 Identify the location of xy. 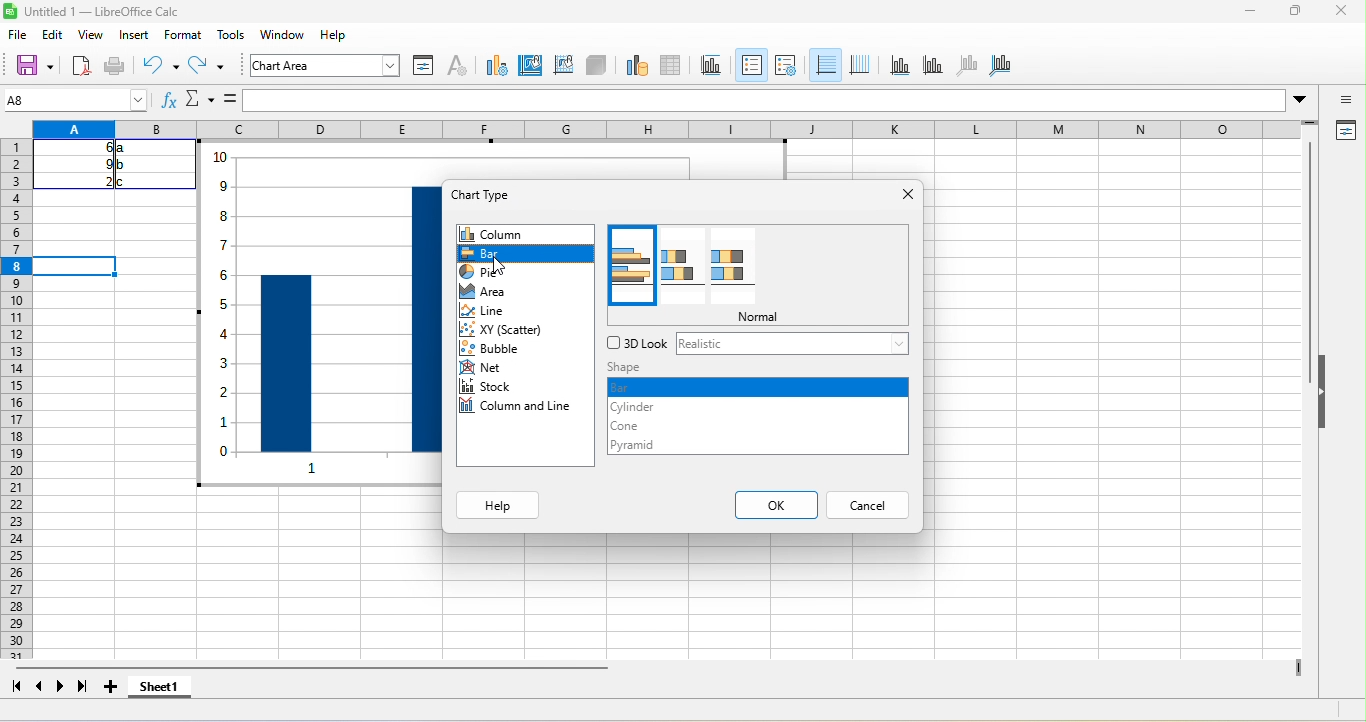
(508, 332).